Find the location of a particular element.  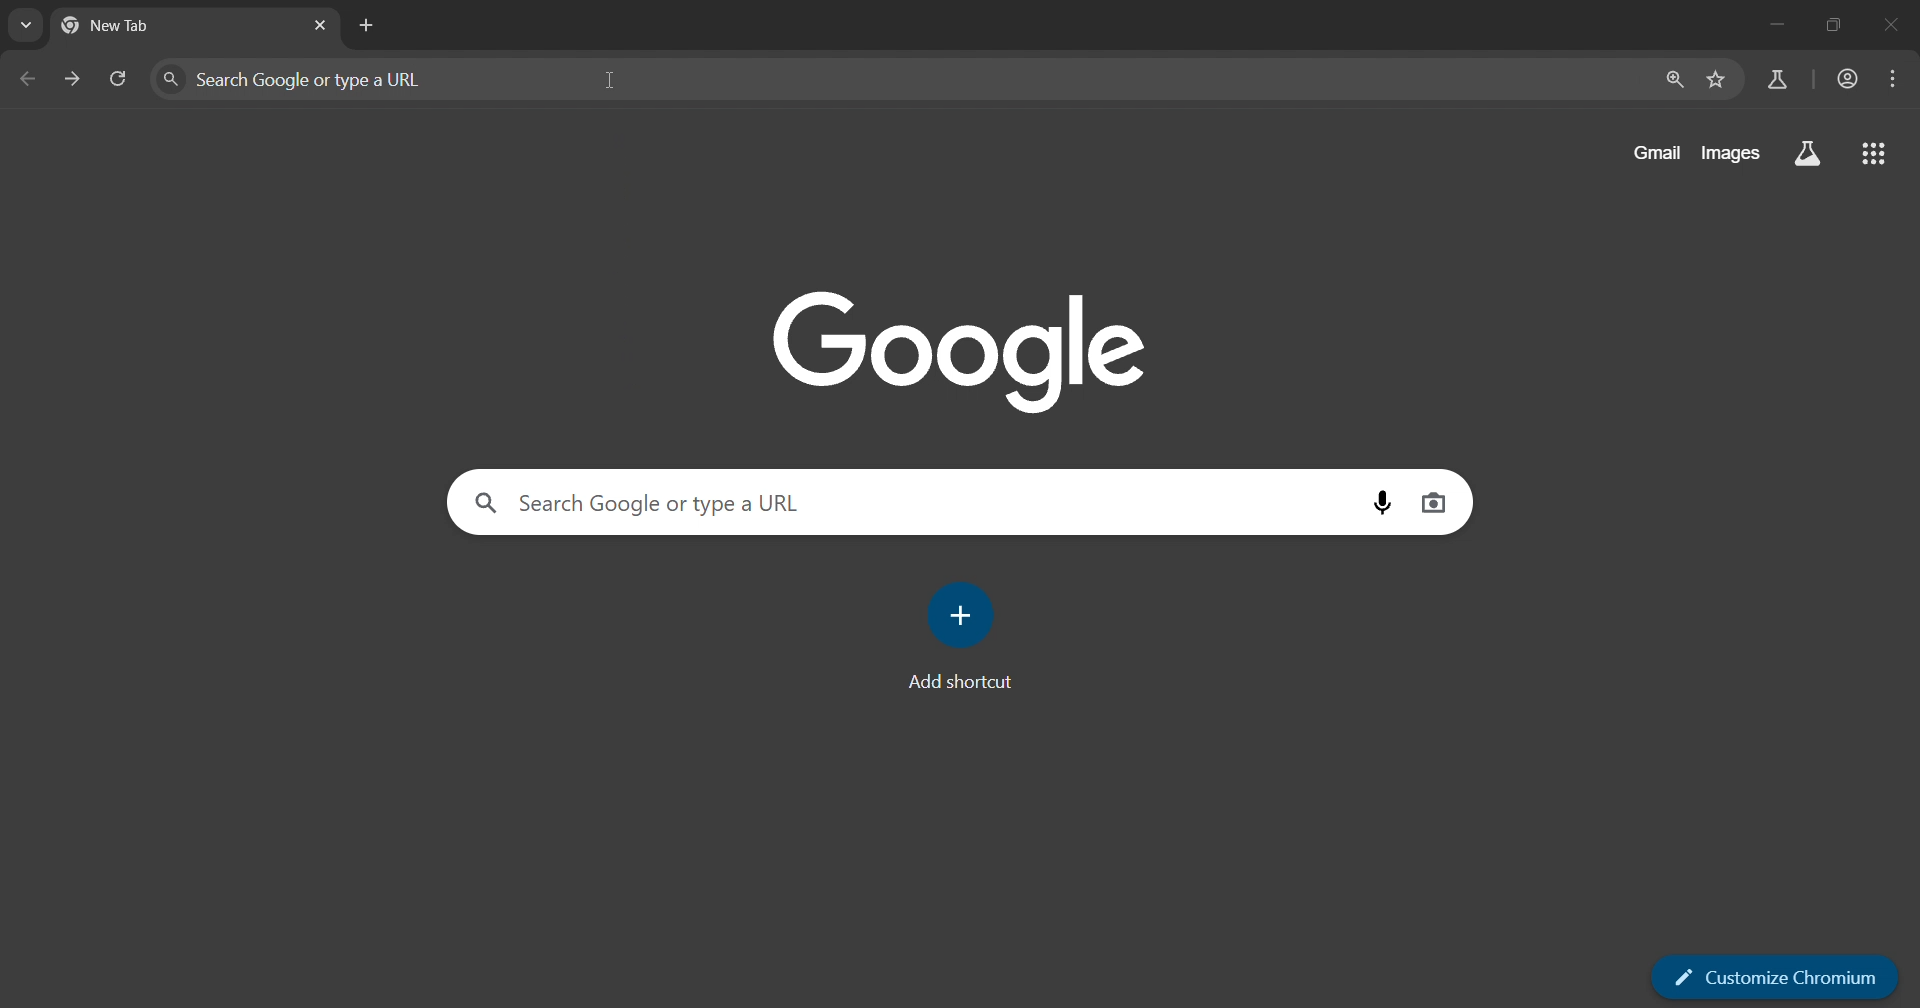

account is located at coordinates (1846, 80).